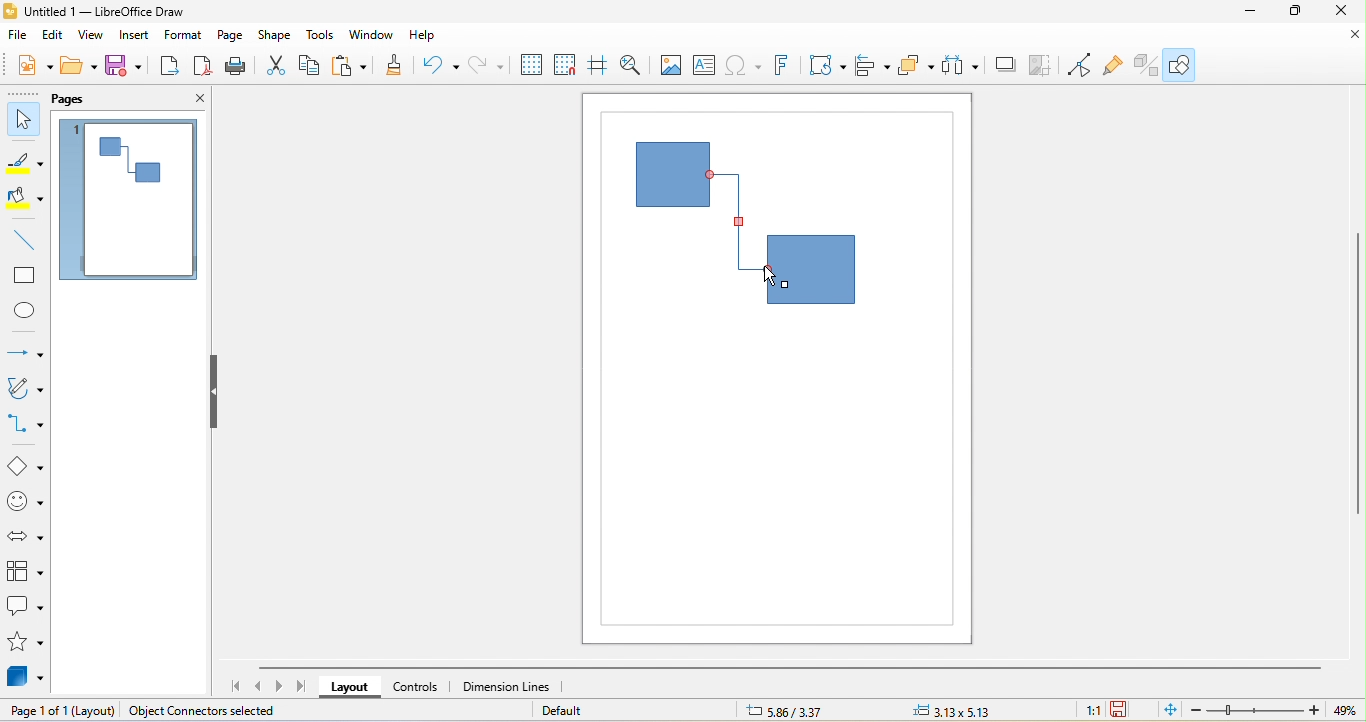  What do you see at coordinates (917, 67) in the screenshot?
I see `arrange` at bounding box center [917, 67].